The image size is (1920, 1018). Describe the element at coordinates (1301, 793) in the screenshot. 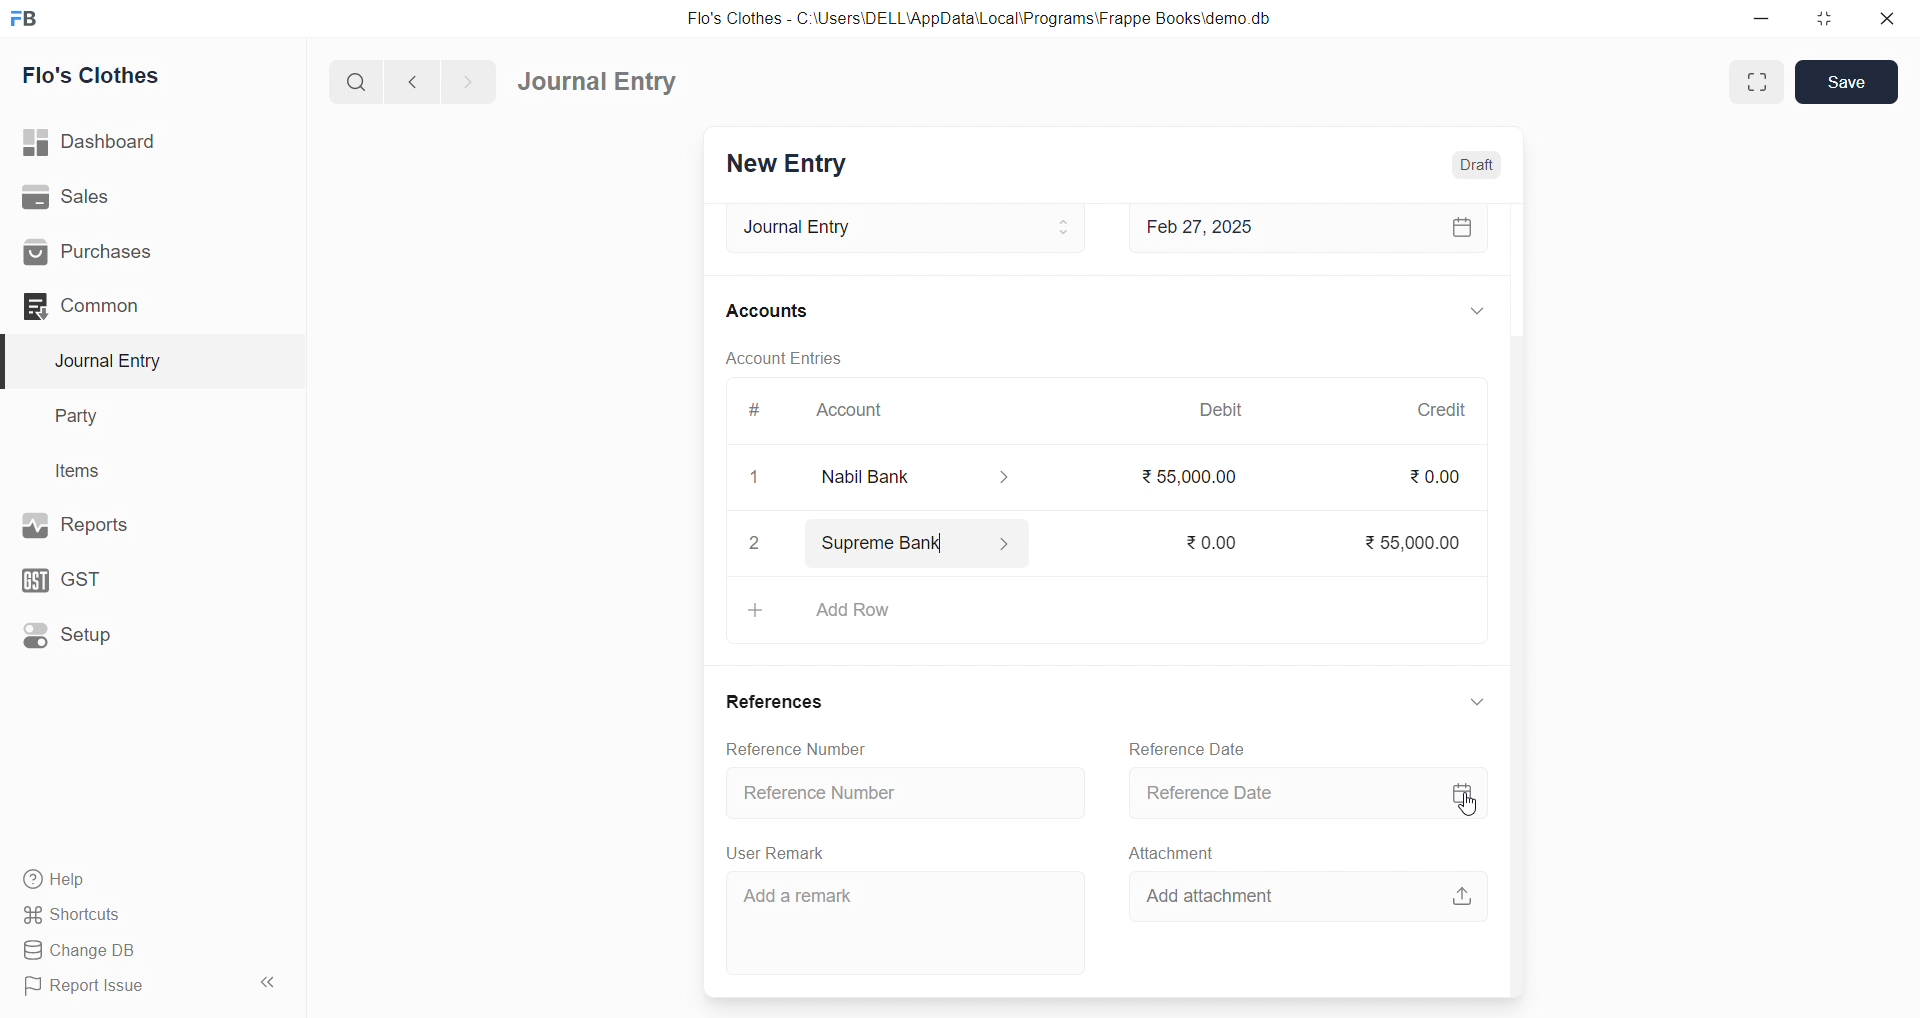

I see `Reference Date` at that location.